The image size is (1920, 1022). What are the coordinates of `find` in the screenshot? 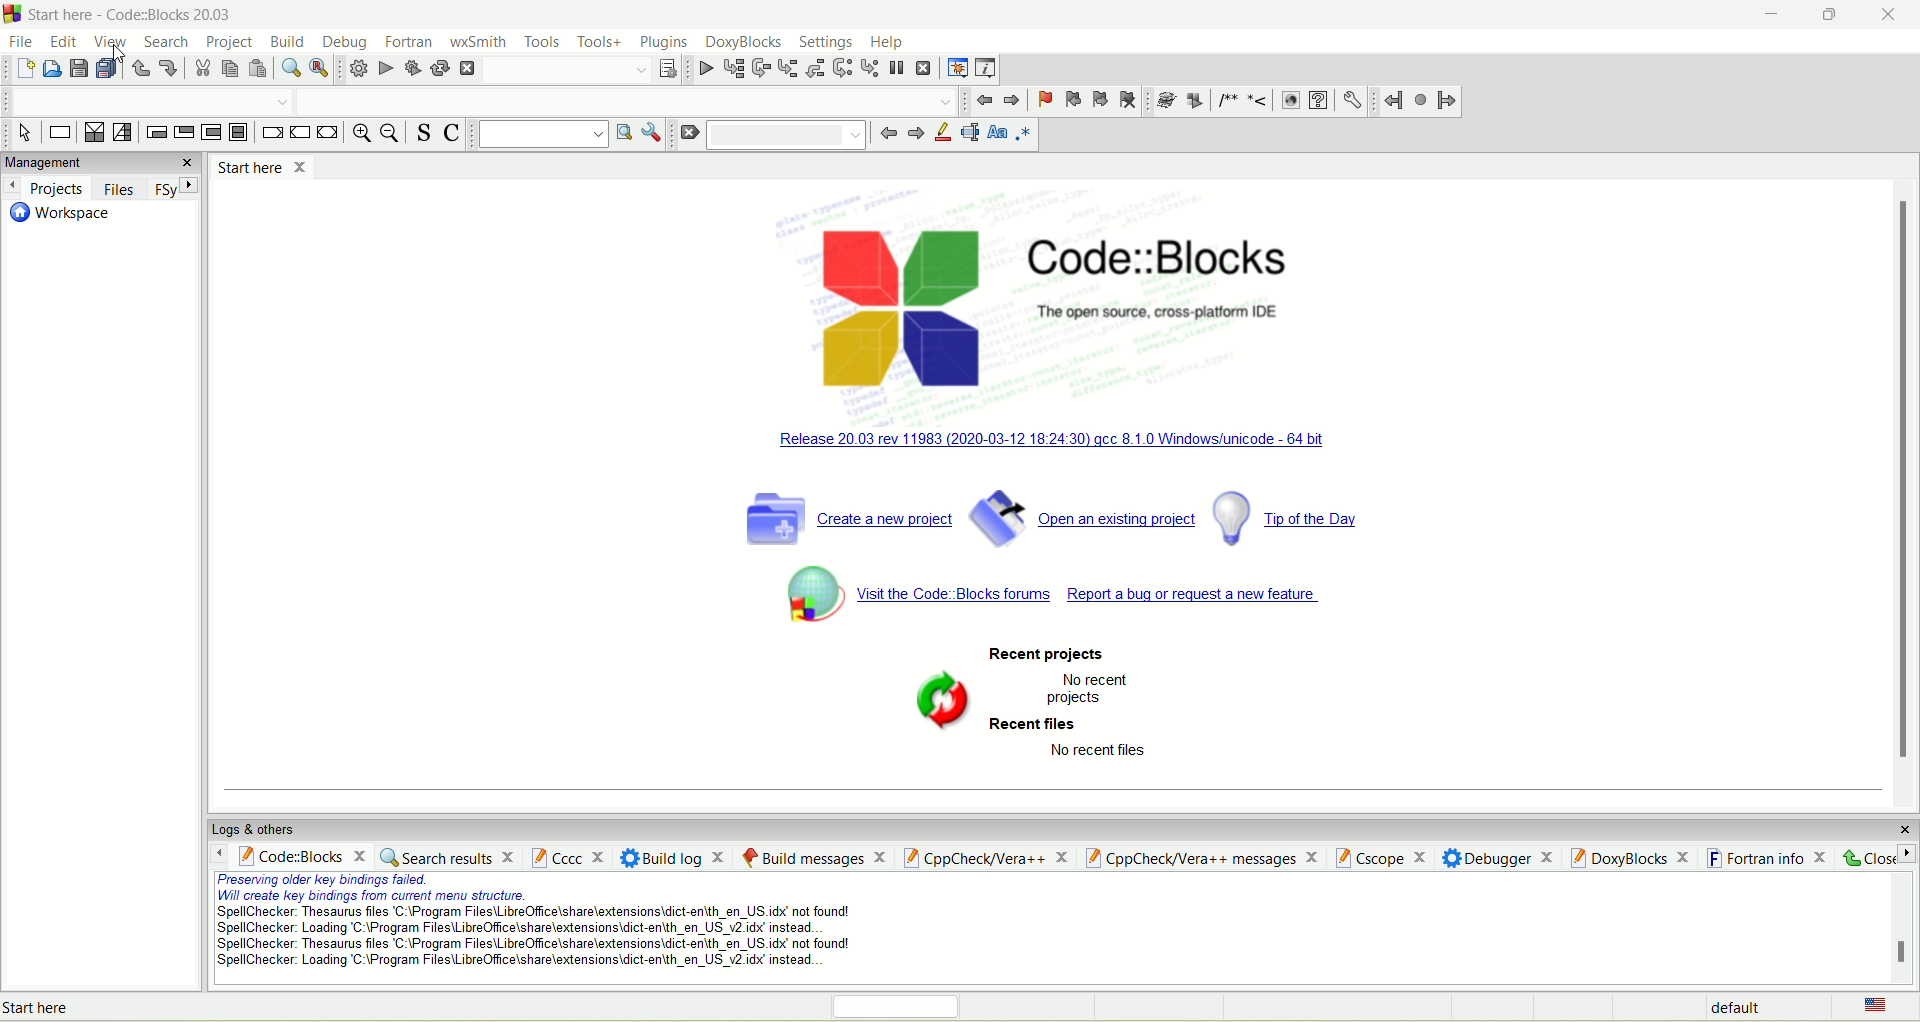 It's located at (287, 69).